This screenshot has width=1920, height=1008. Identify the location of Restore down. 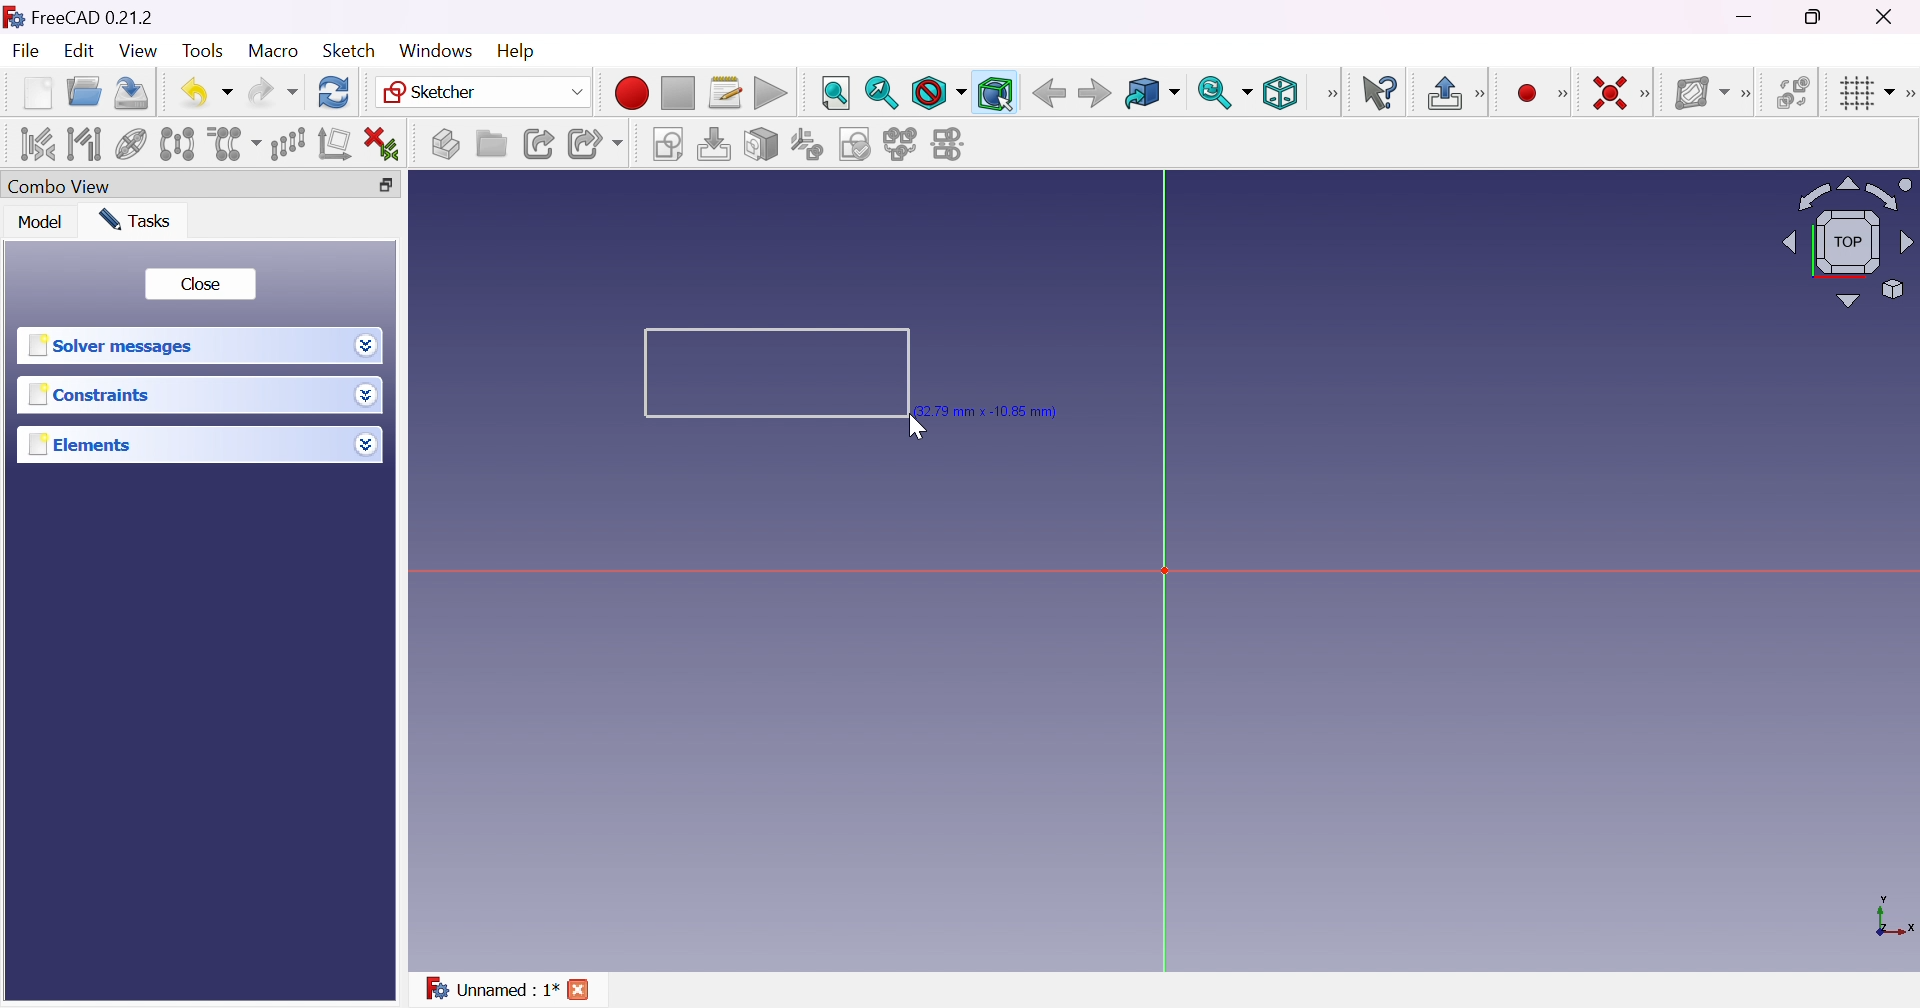
(1817, 17).